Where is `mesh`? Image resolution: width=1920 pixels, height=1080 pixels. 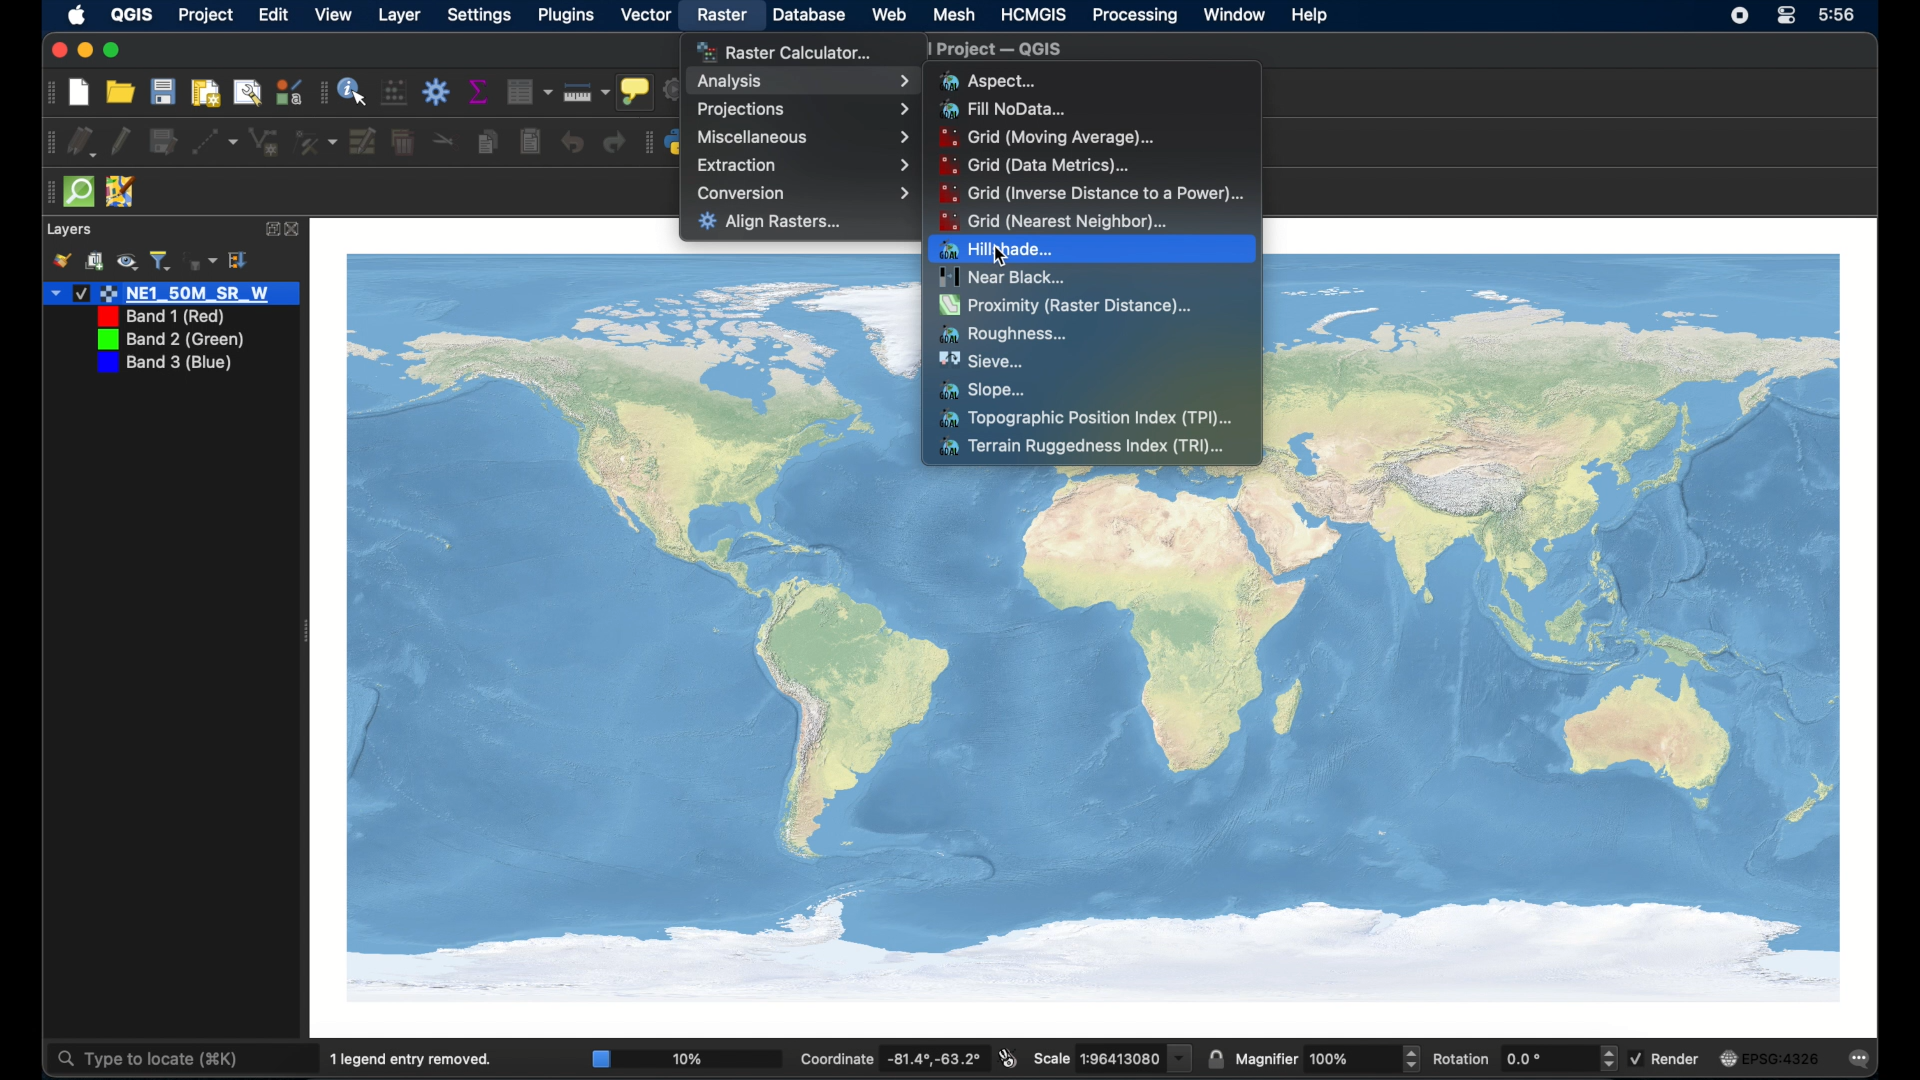
mesh is located at coordinates (953, 15).